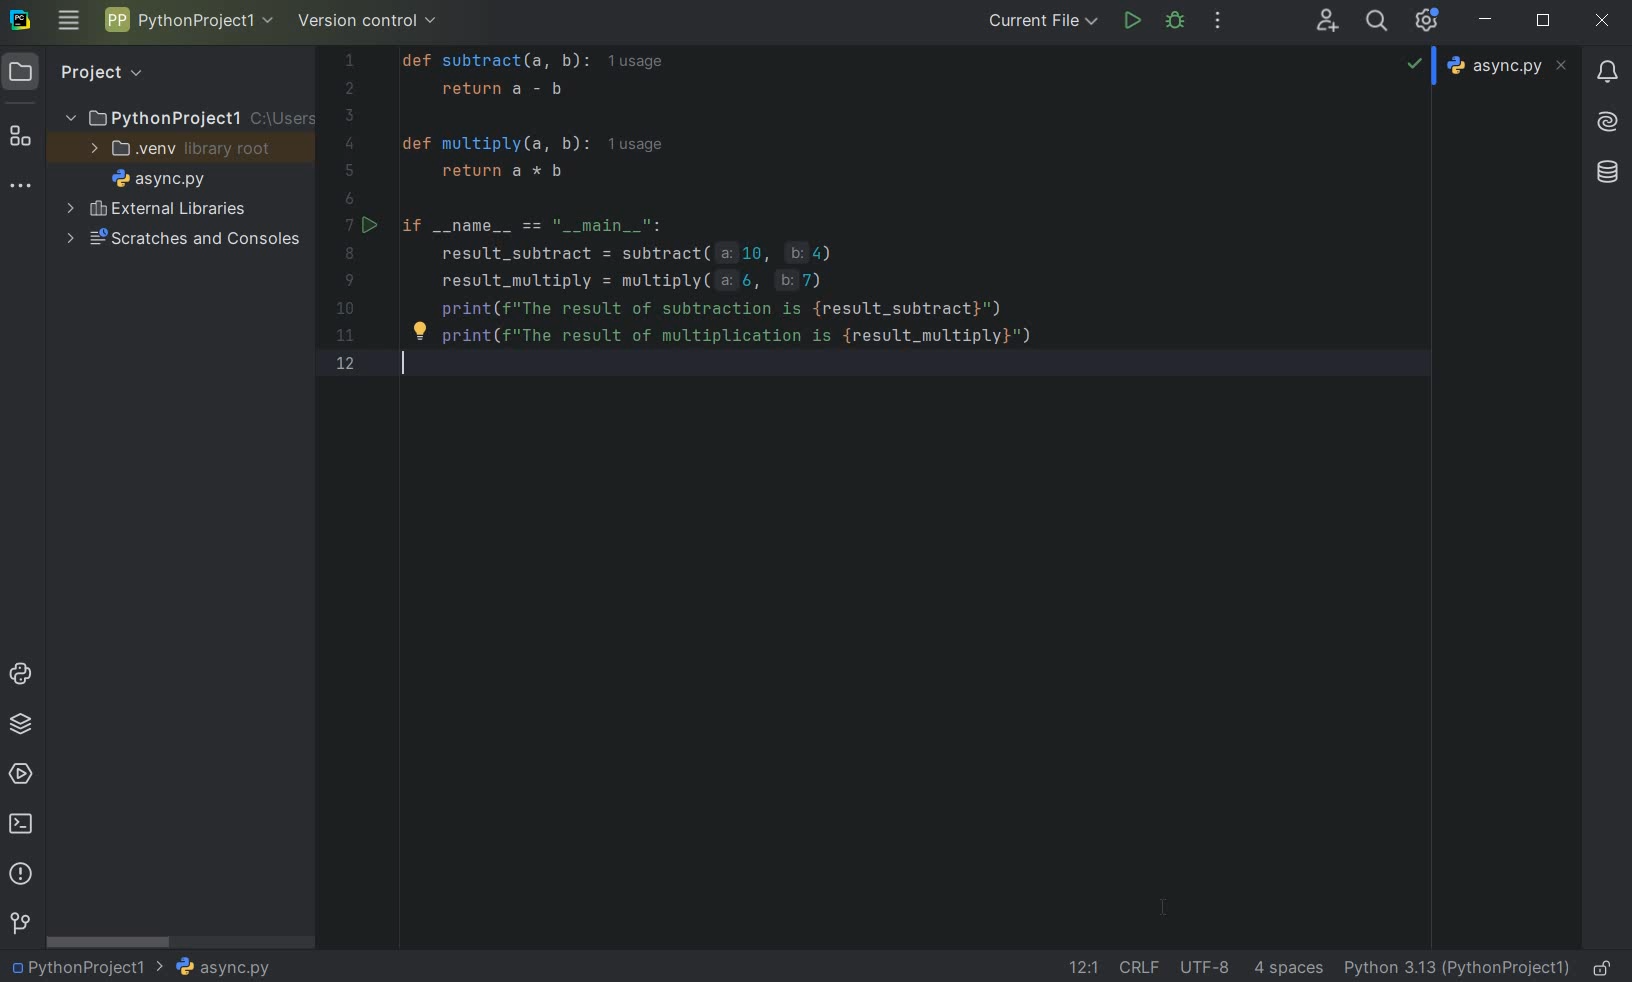 The image size is (1632, 982). I want to click on main menu, so click(68, 20).